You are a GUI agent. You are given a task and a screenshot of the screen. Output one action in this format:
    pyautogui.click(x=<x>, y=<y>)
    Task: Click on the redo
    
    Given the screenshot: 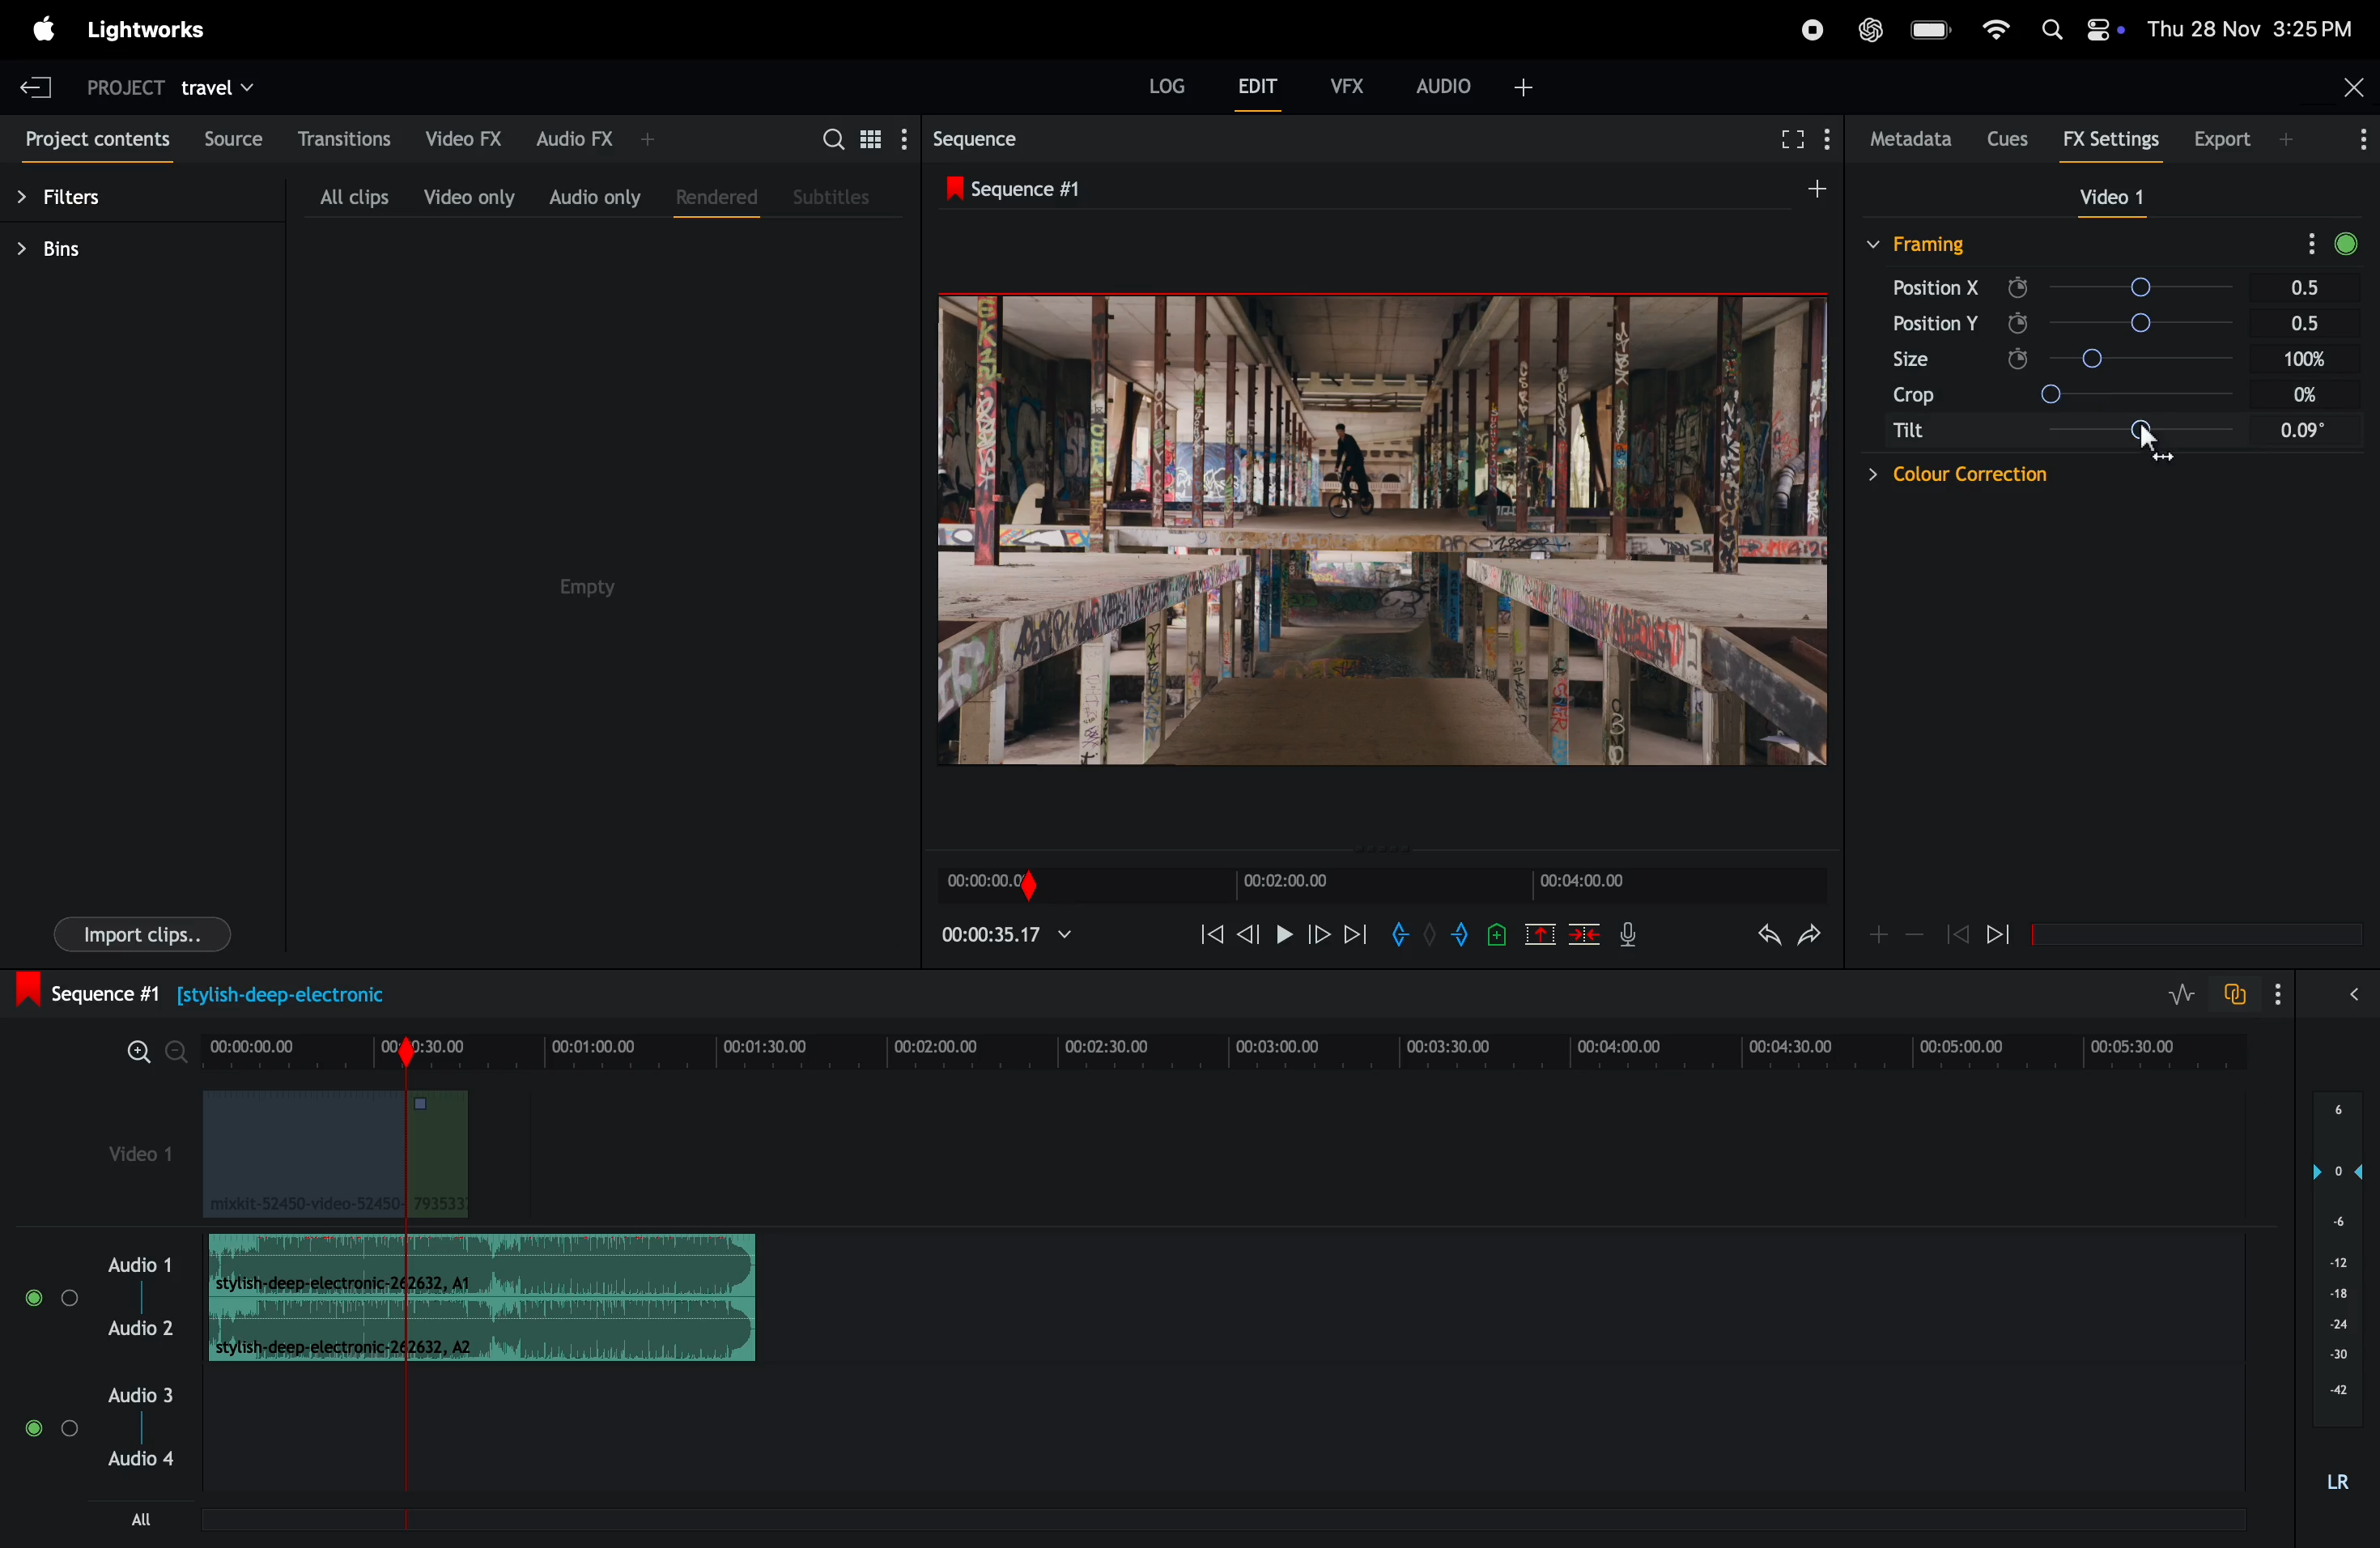 What is the action you would take?
    pyautogui.click(x=1814, y=935)
    